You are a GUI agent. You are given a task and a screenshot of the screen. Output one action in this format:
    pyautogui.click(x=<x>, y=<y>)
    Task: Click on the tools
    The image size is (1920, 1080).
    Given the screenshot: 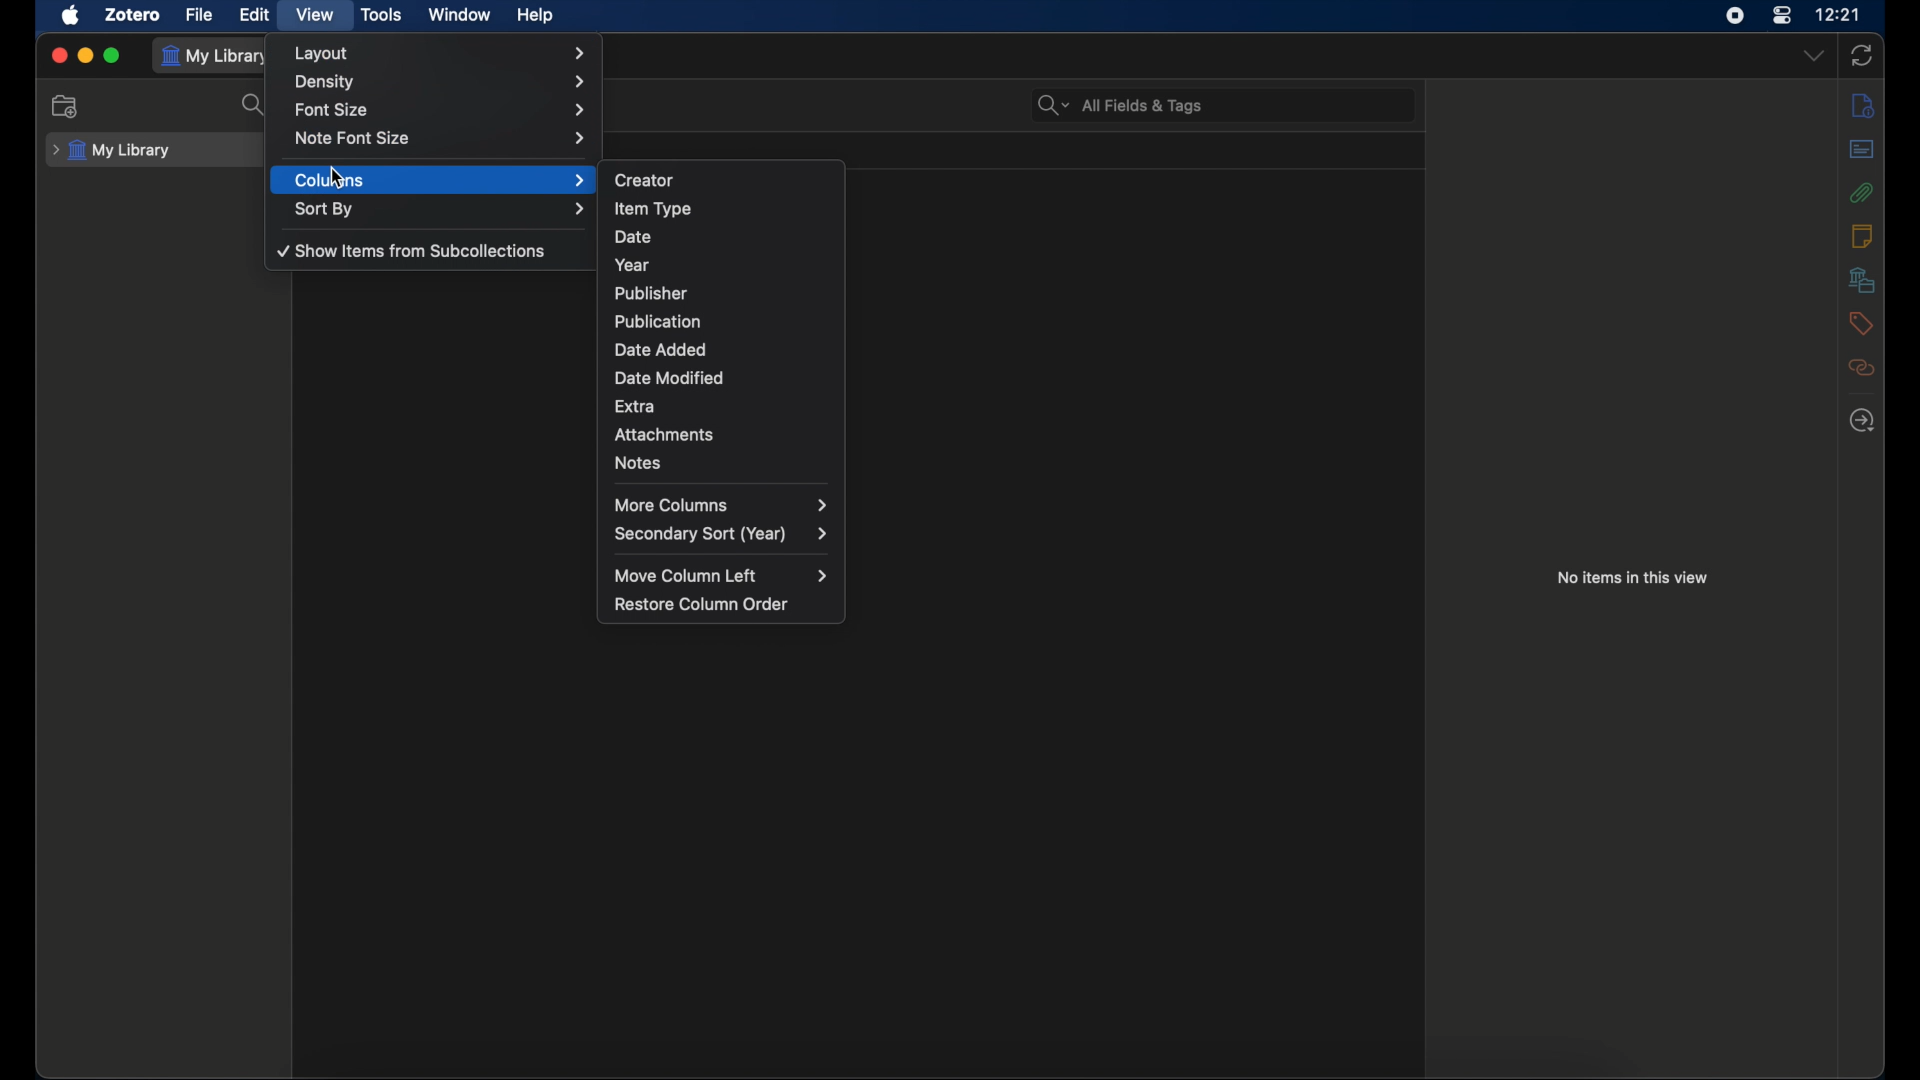 What is the action you would take?
    pyautogui.click(x=382, y=15)
    